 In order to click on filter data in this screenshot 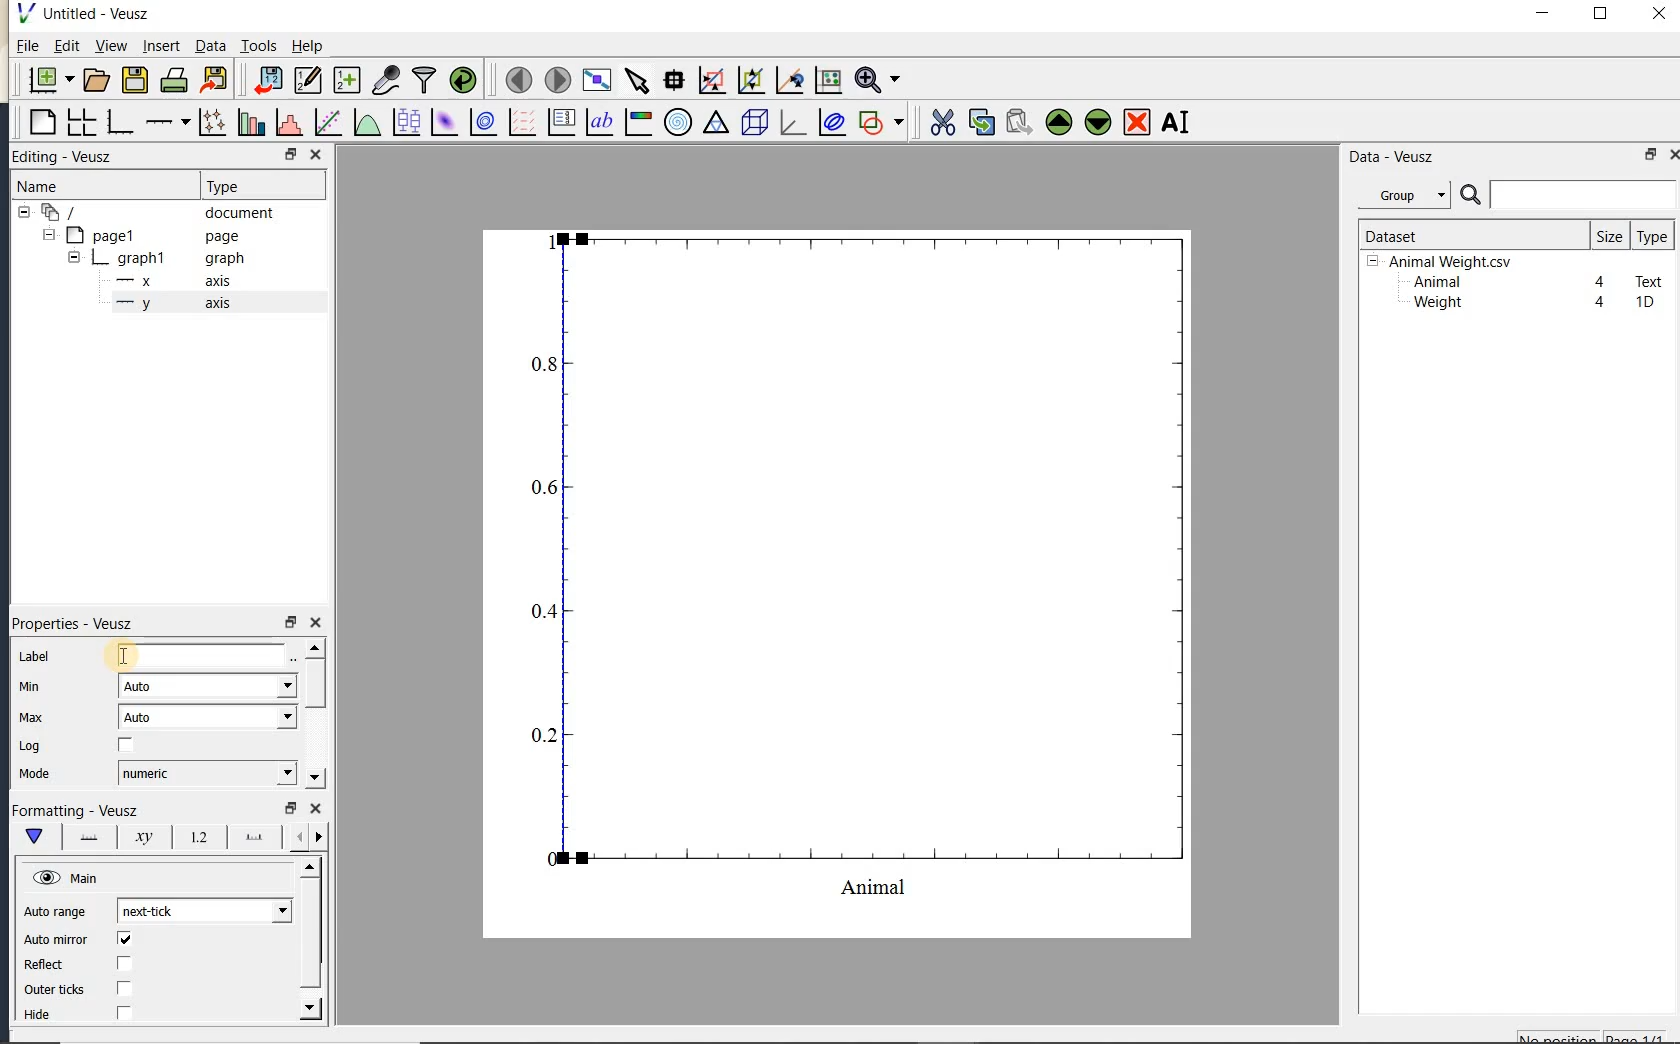, I will do `click(425, 78)`.